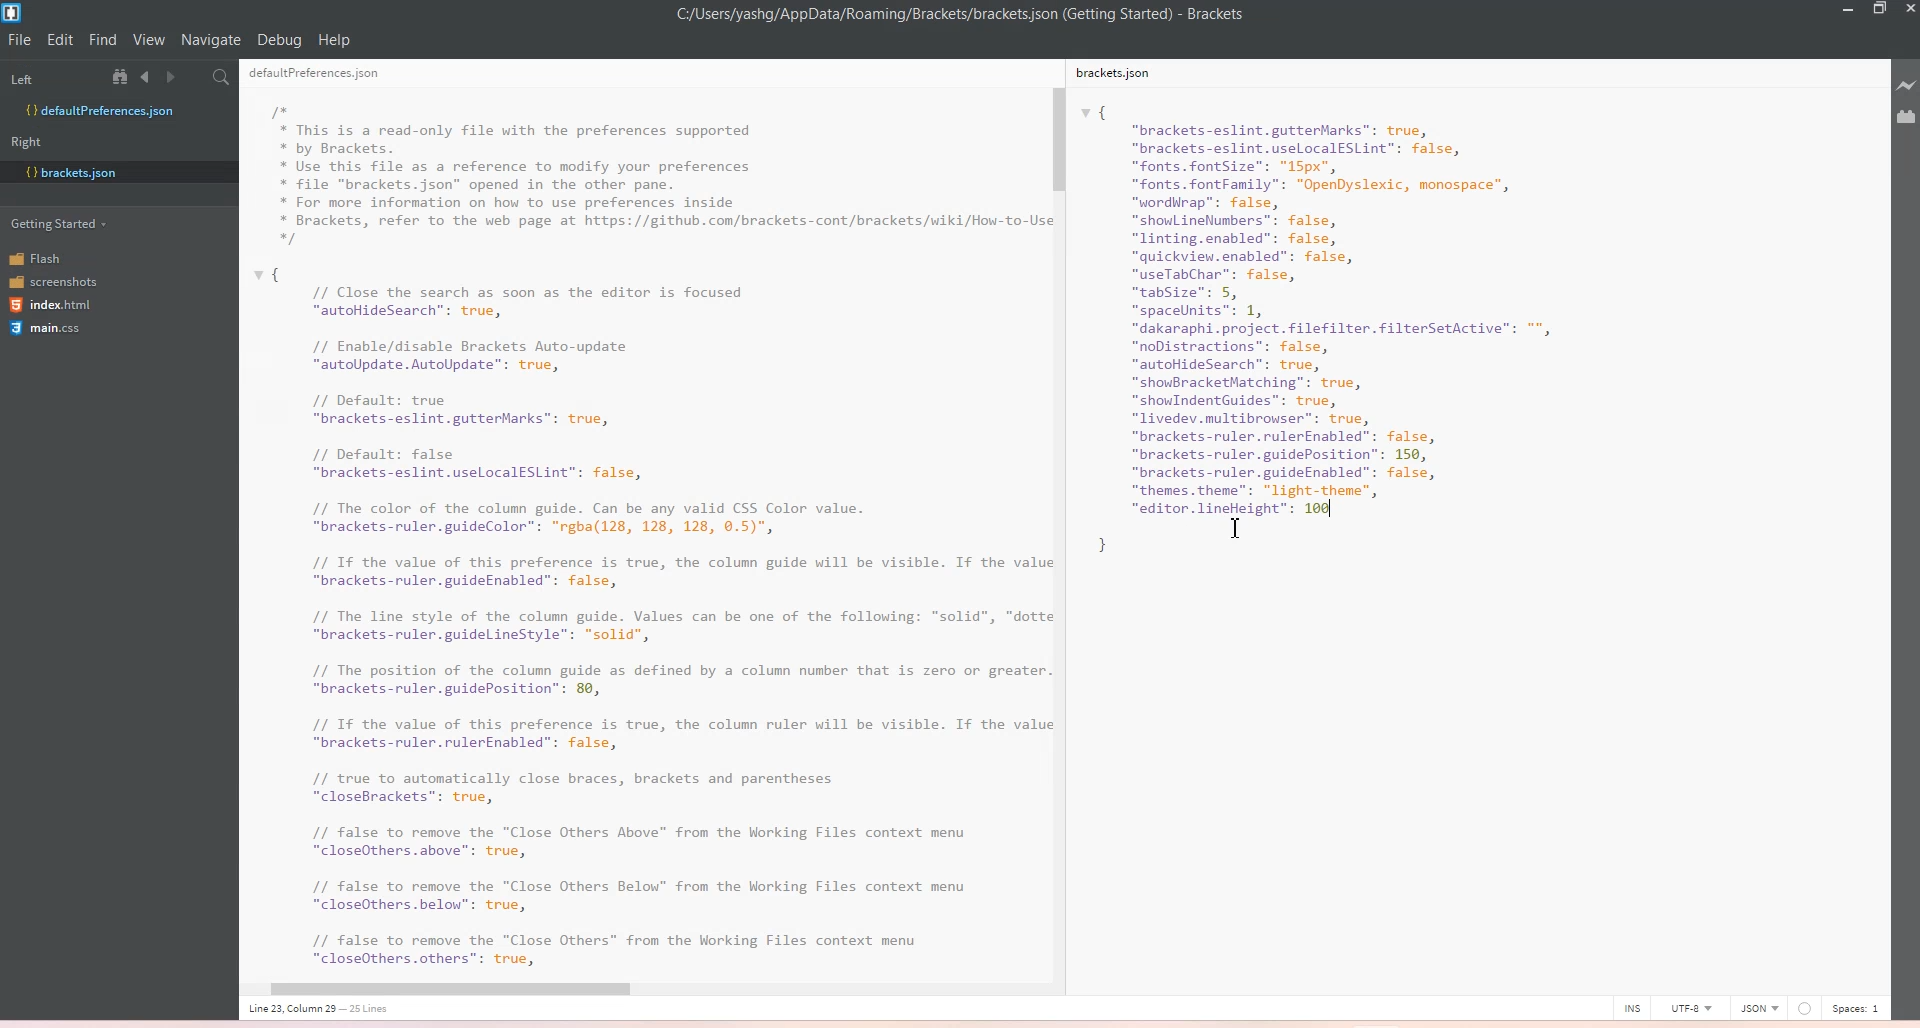  What do you see at coordinates (1632, 1007) in the screenshot?
I see `INS` at bounding box center [1632, 1007].